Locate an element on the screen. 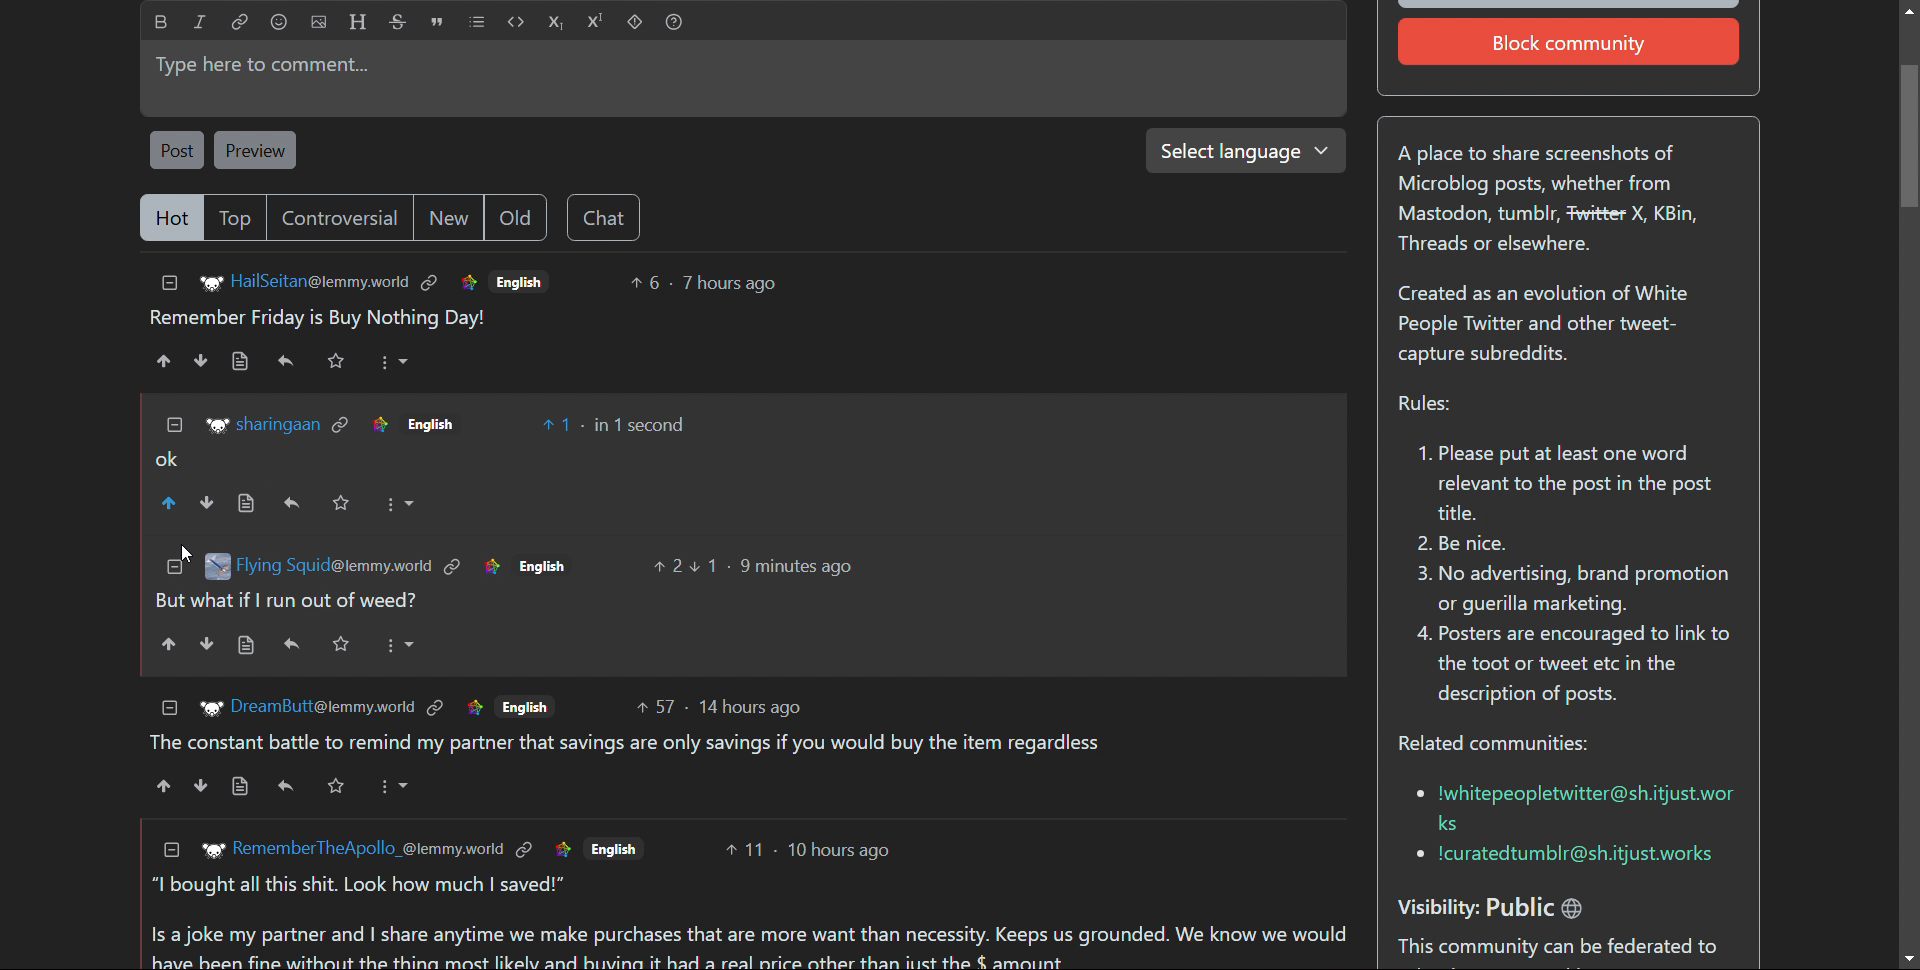 This screenshot has height=970, width=1920. scroll down is located at coordinates (1908, 958).